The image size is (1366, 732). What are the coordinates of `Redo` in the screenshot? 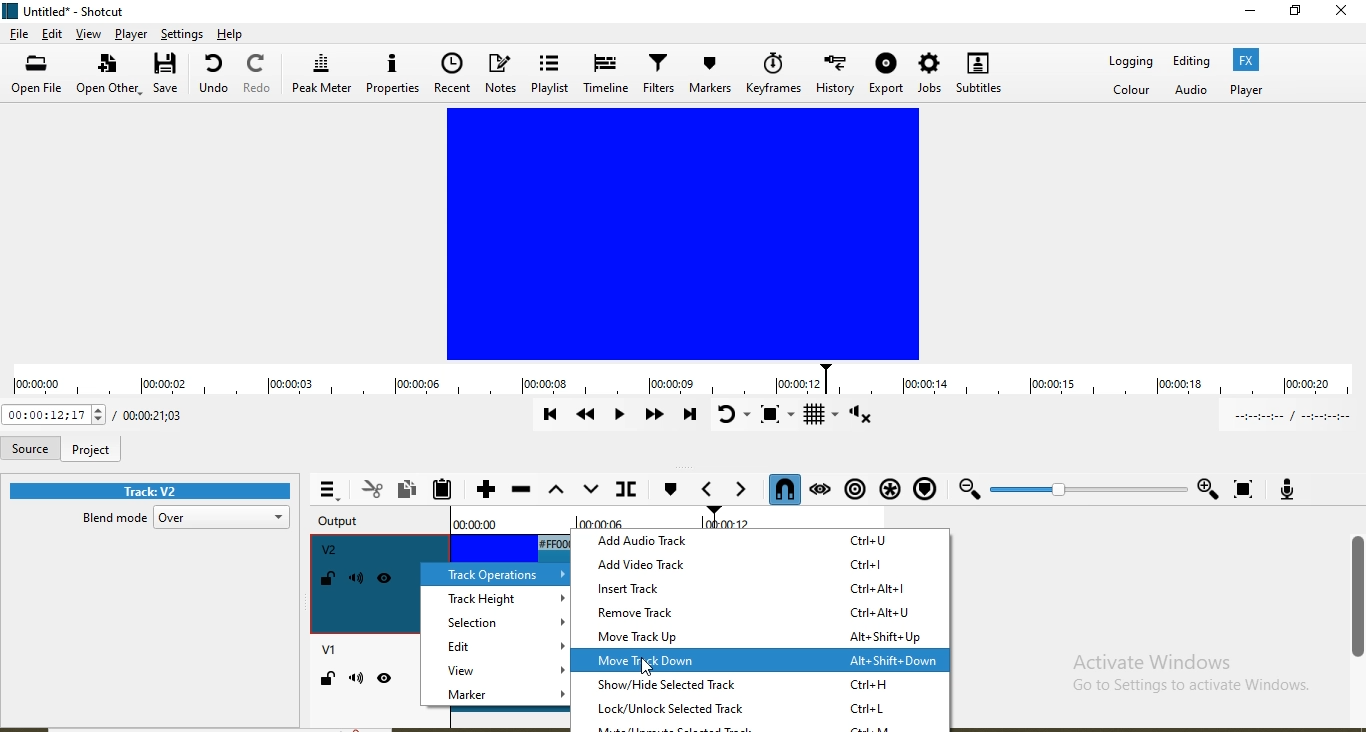 It's located at (258, 76).